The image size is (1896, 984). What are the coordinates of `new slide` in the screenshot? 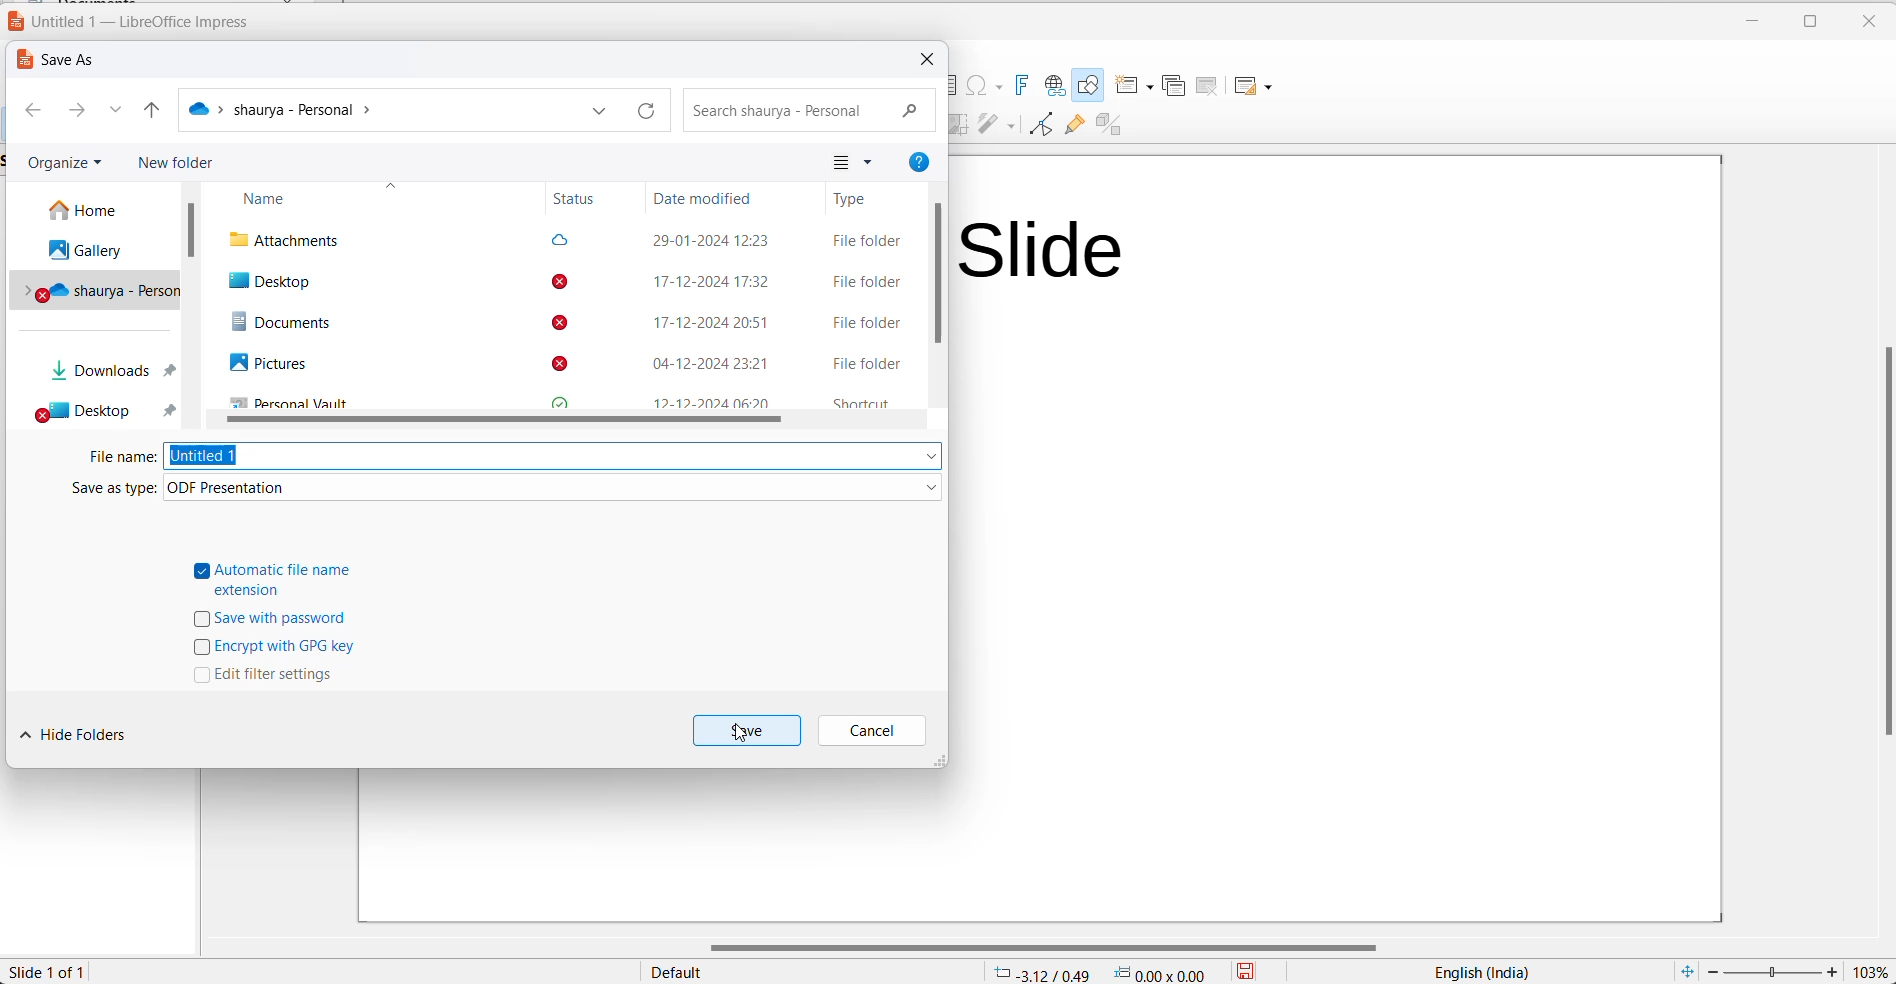 It's located at (1131, 87).